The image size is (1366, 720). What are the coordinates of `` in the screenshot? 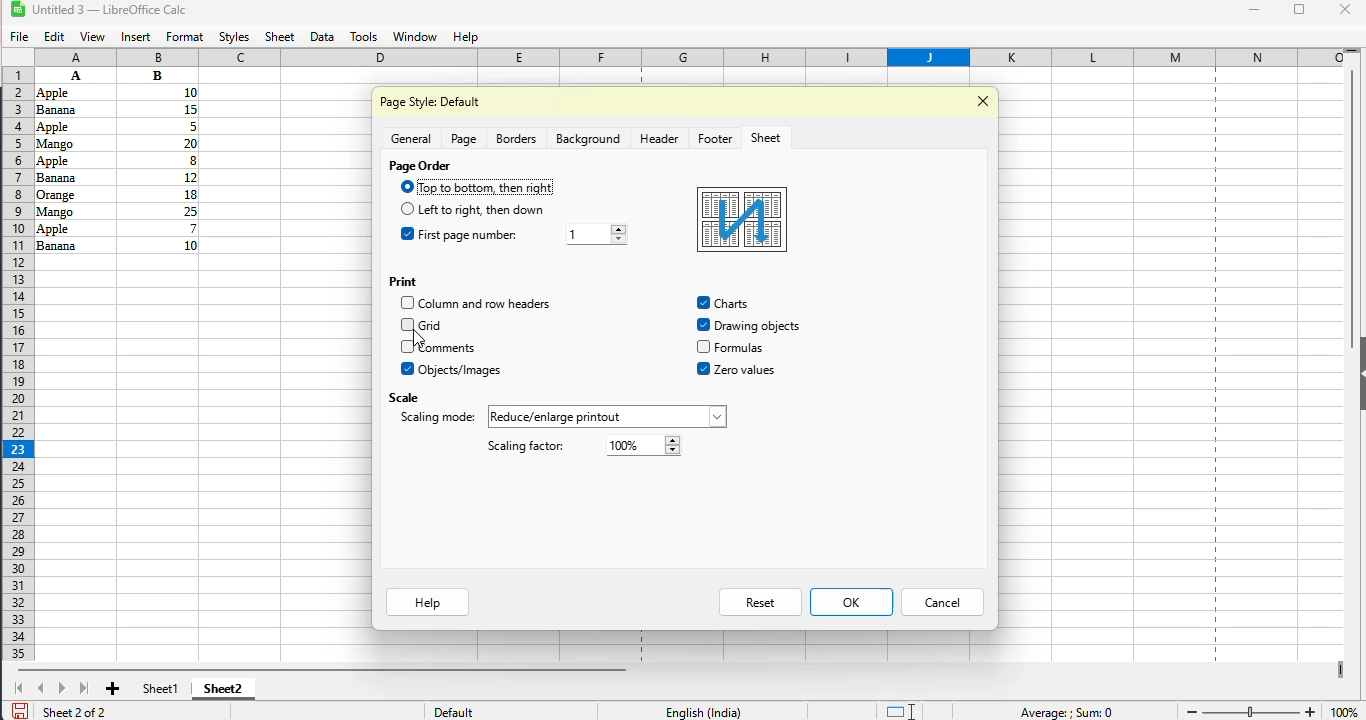 It's located at (607, 417).